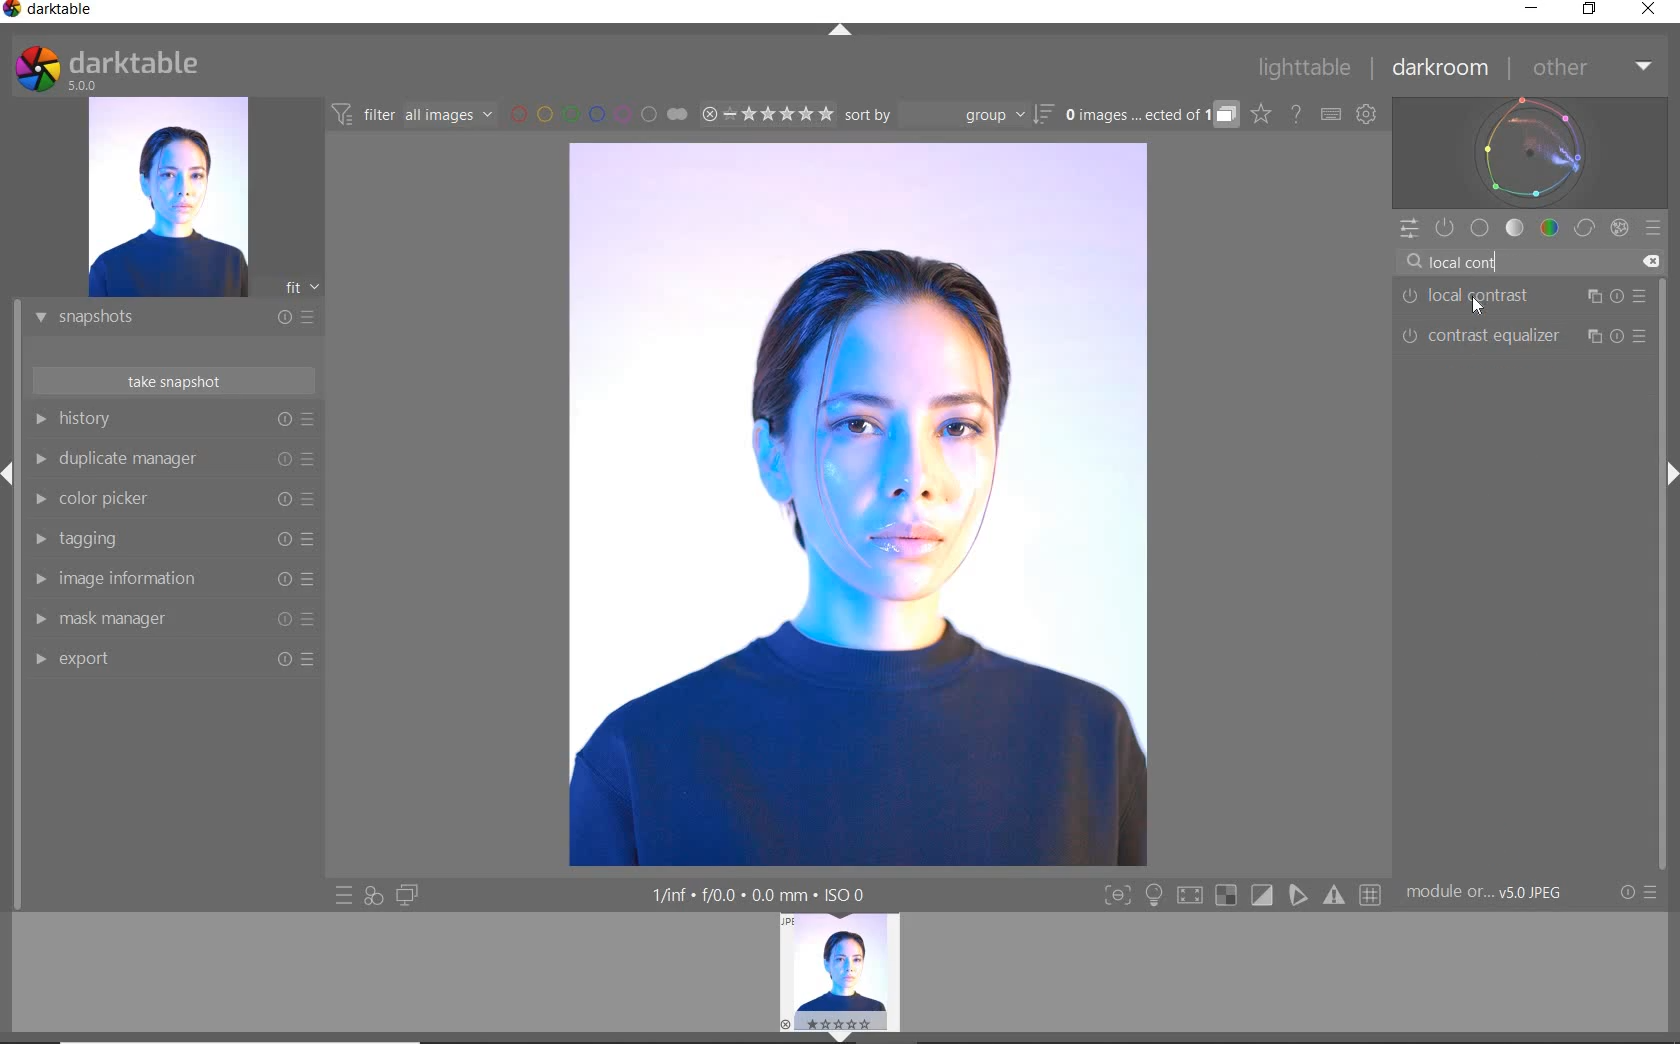 Image resolution: width=1680 pixels, height=1044 pixels. I want to click on Expand/Collapse, so click(10, 474).